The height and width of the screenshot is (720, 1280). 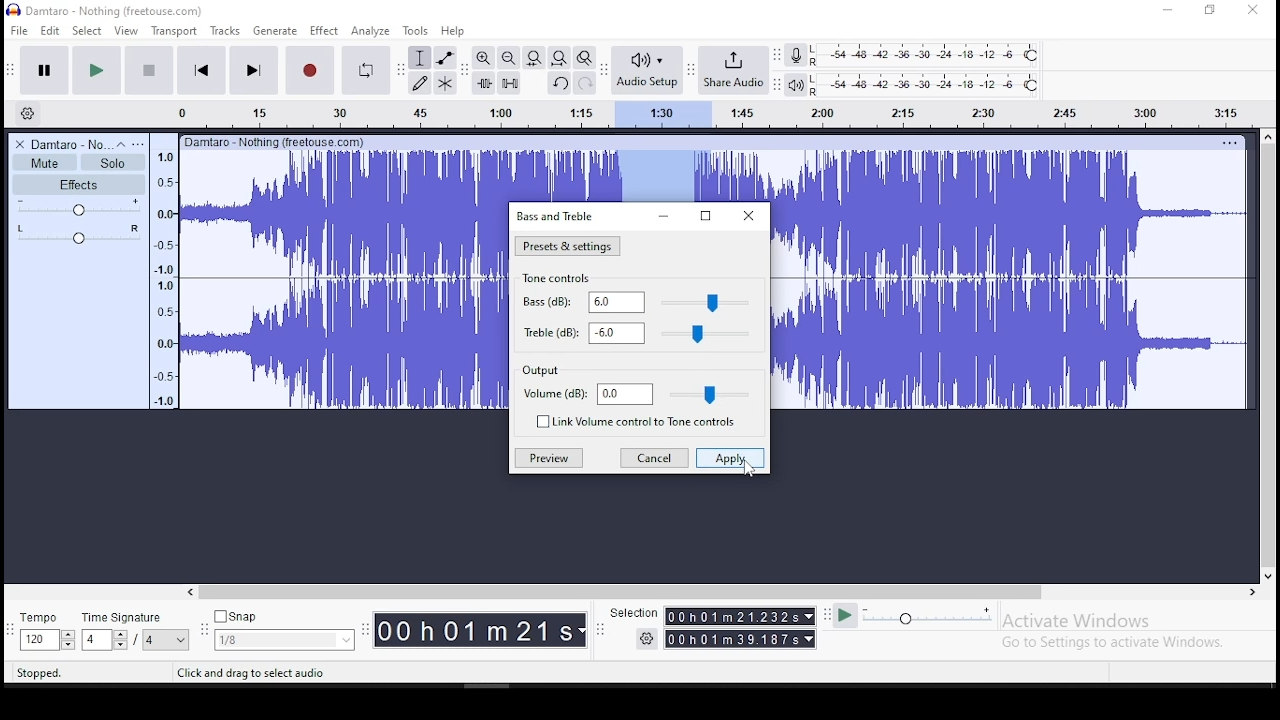 I want to click on redo, so click(x=585, y=82).